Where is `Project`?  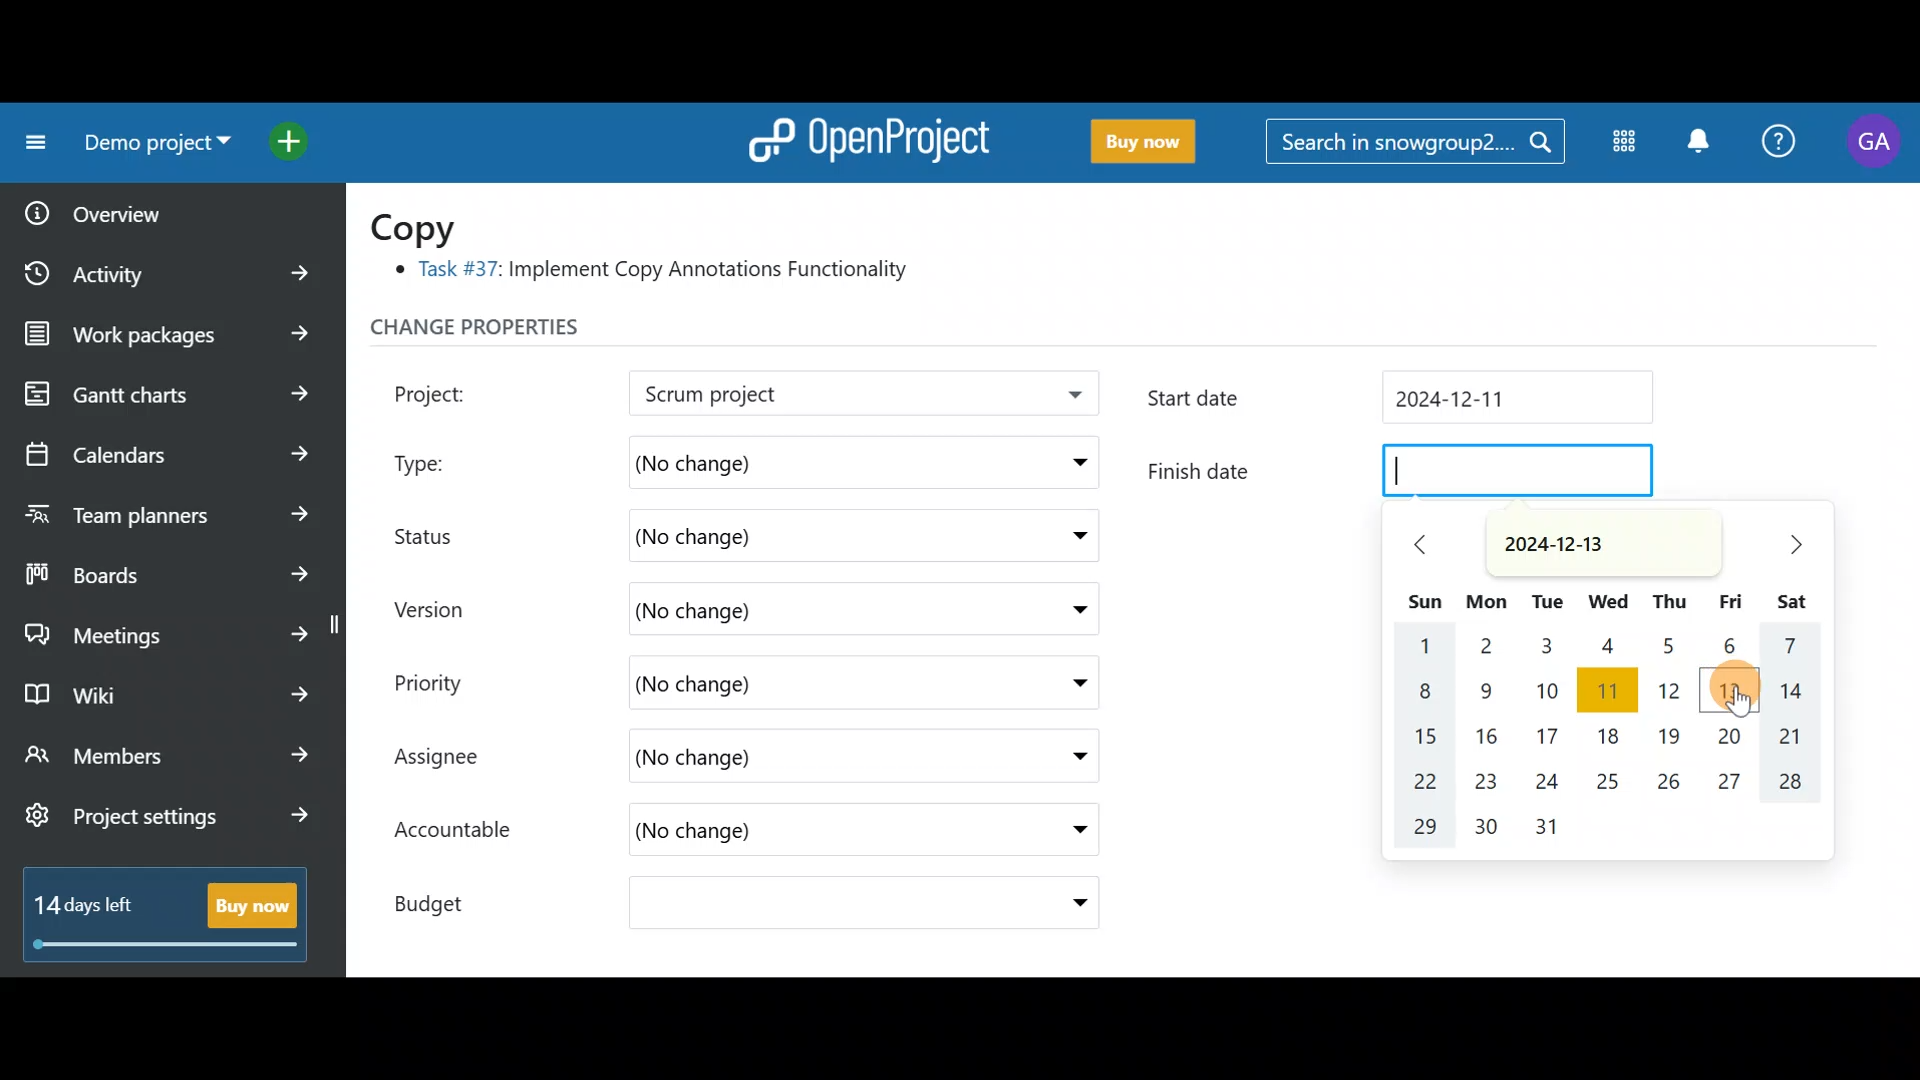 Project is located at coordinates (455, 391).